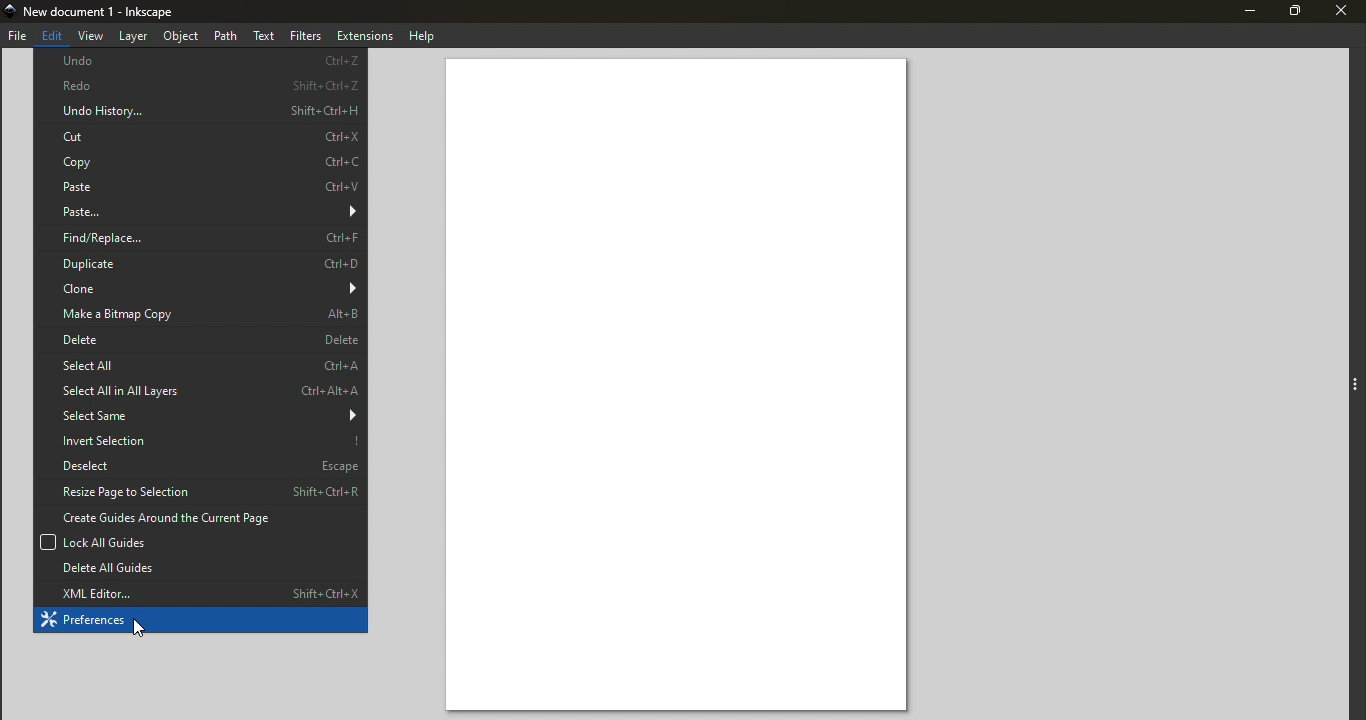  Describe the element at coordinates (1293, 13) in the screenshot. I see `Maximize` at that location.